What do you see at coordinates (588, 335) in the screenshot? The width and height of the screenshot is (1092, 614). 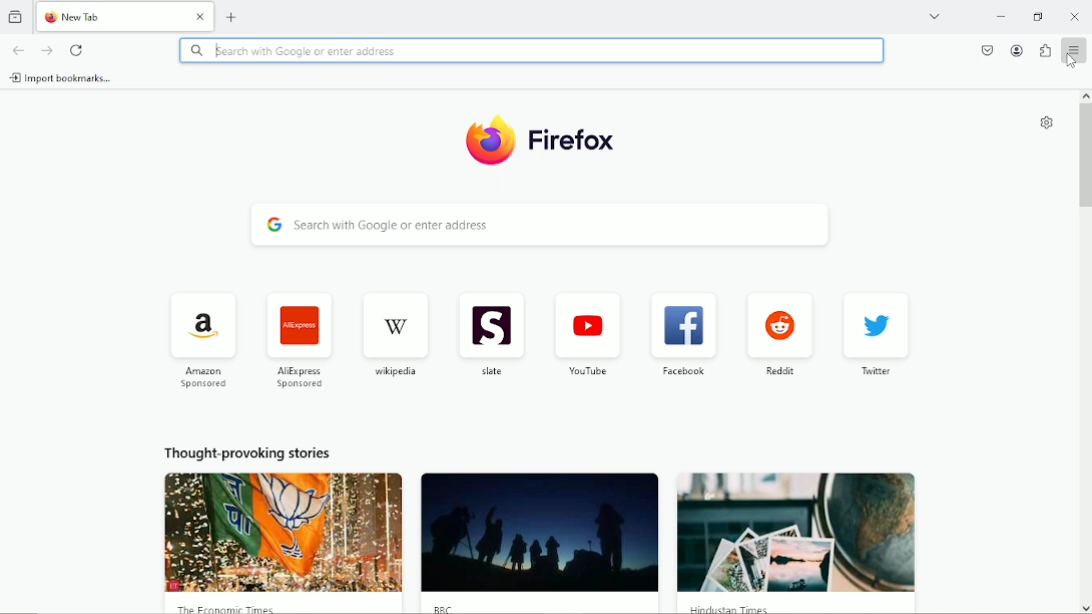 I see `youtube` at bounding box center [588, 335].